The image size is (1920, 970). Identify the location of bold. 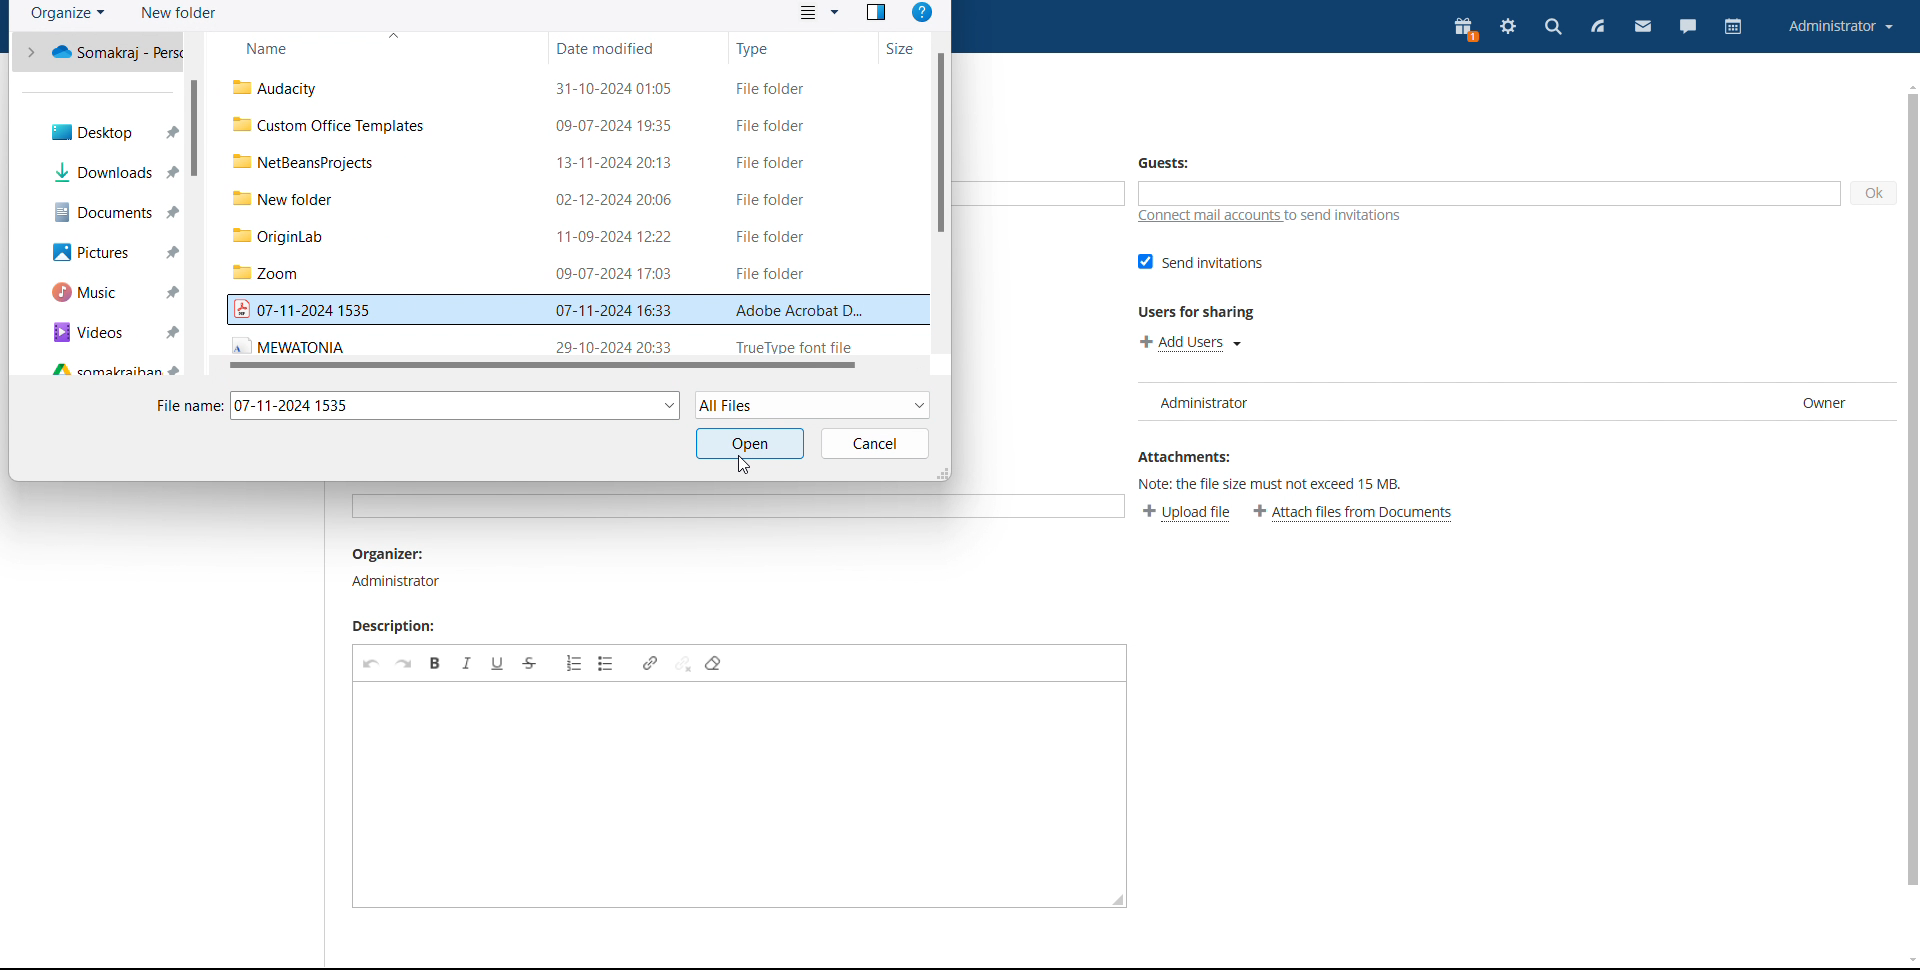
(435, 663).